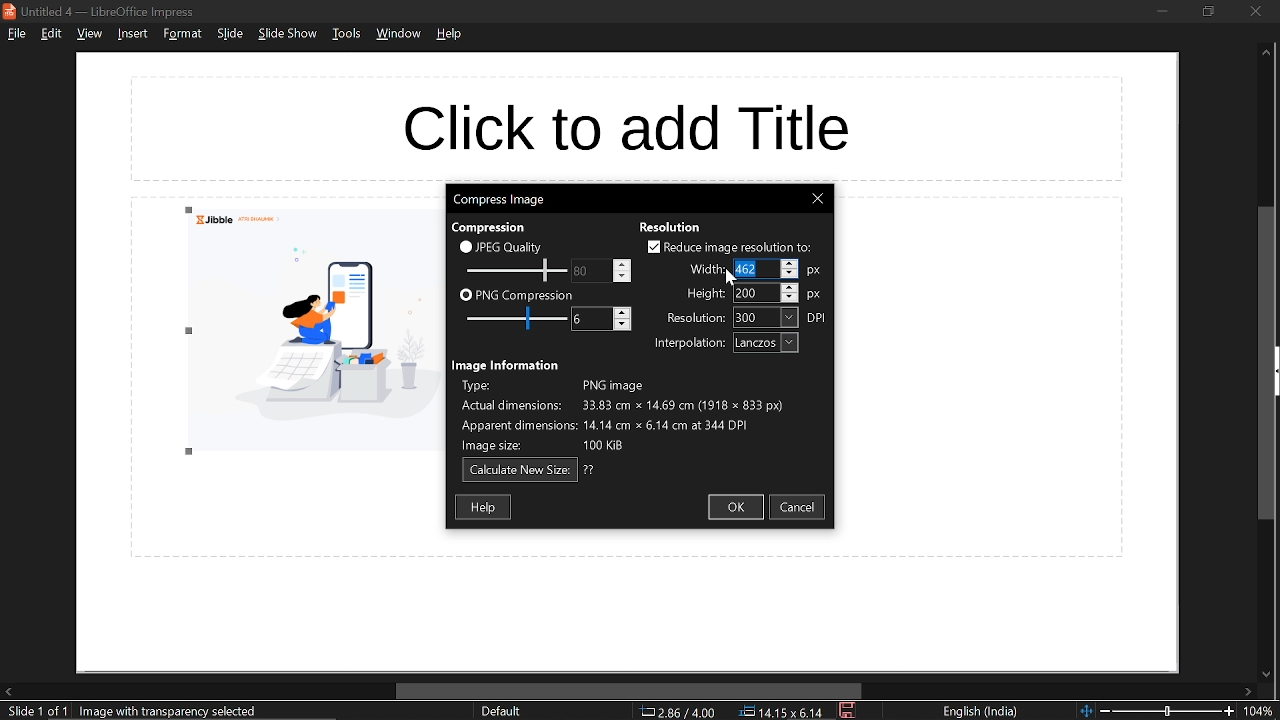  What do you see at coordinates (704, 268) in the screenshot?
I see `width` at bounding box center [704, 268].